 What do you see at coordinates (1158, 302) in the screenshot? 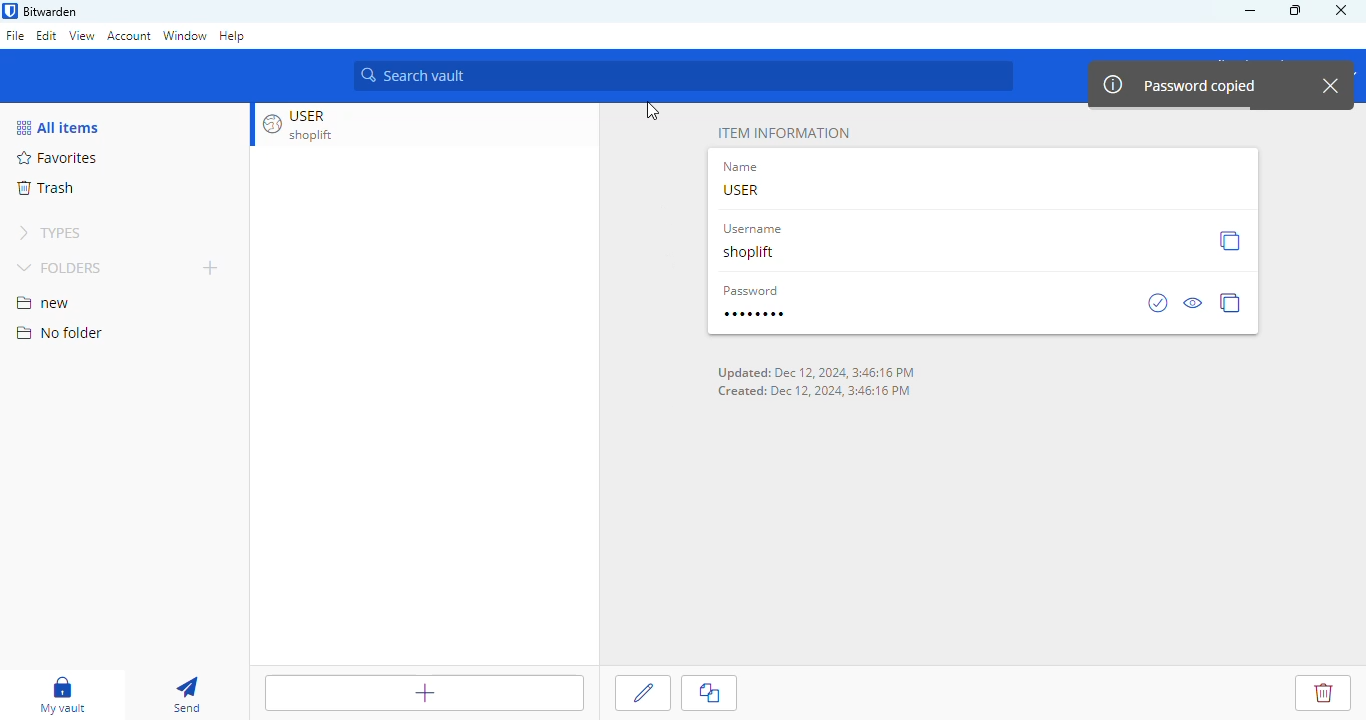
I see `check if password has been exposed` at bounding box center [1158, 302].